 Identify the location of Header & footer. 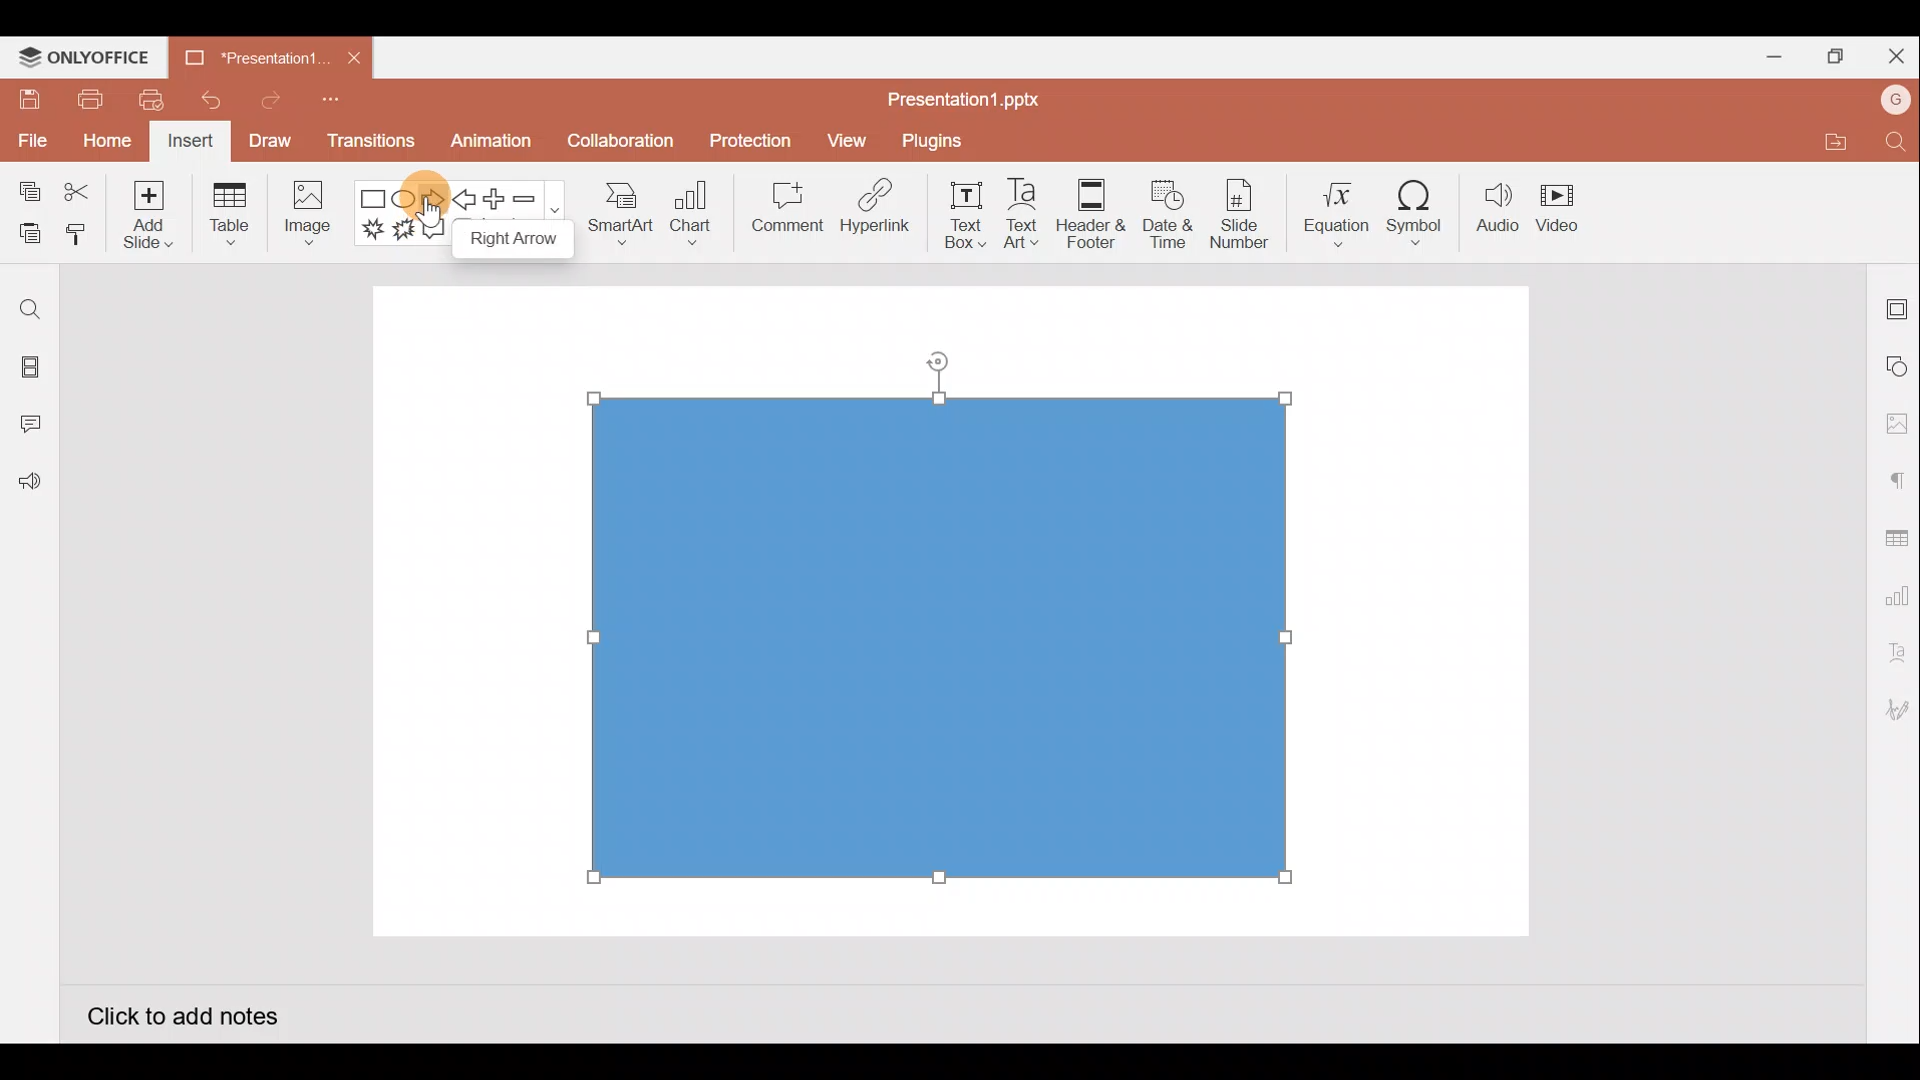
(1092, 208).